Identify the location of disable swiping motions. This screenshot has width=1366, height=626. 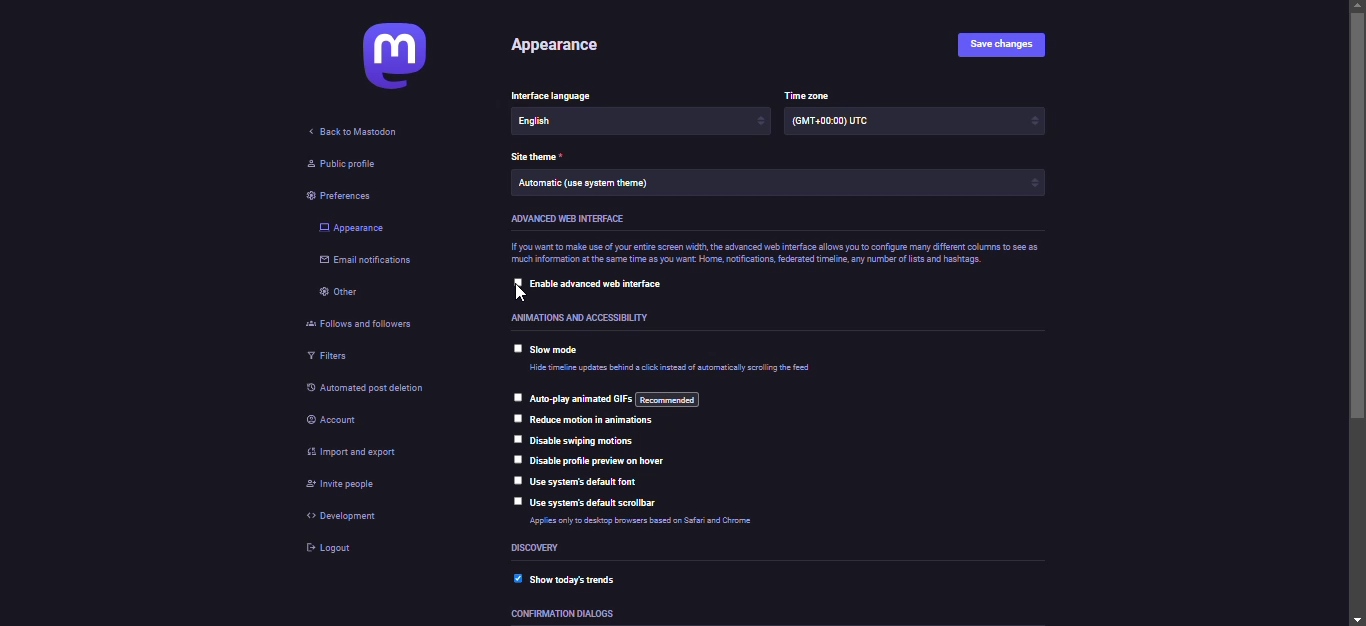
(584, 441).